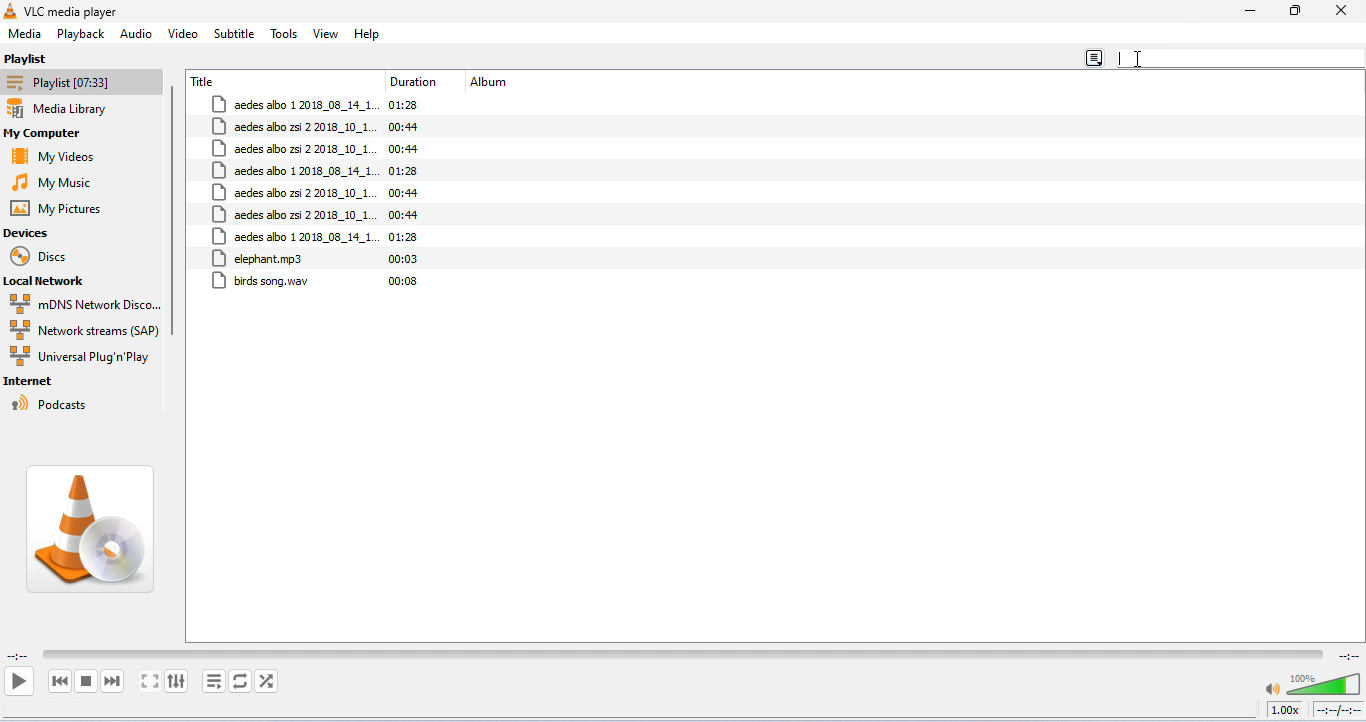 This screenshot has width=1366, height=722. Describe the element at coordinates (61, 682) in the screenshot. I see `previous media` at that location.